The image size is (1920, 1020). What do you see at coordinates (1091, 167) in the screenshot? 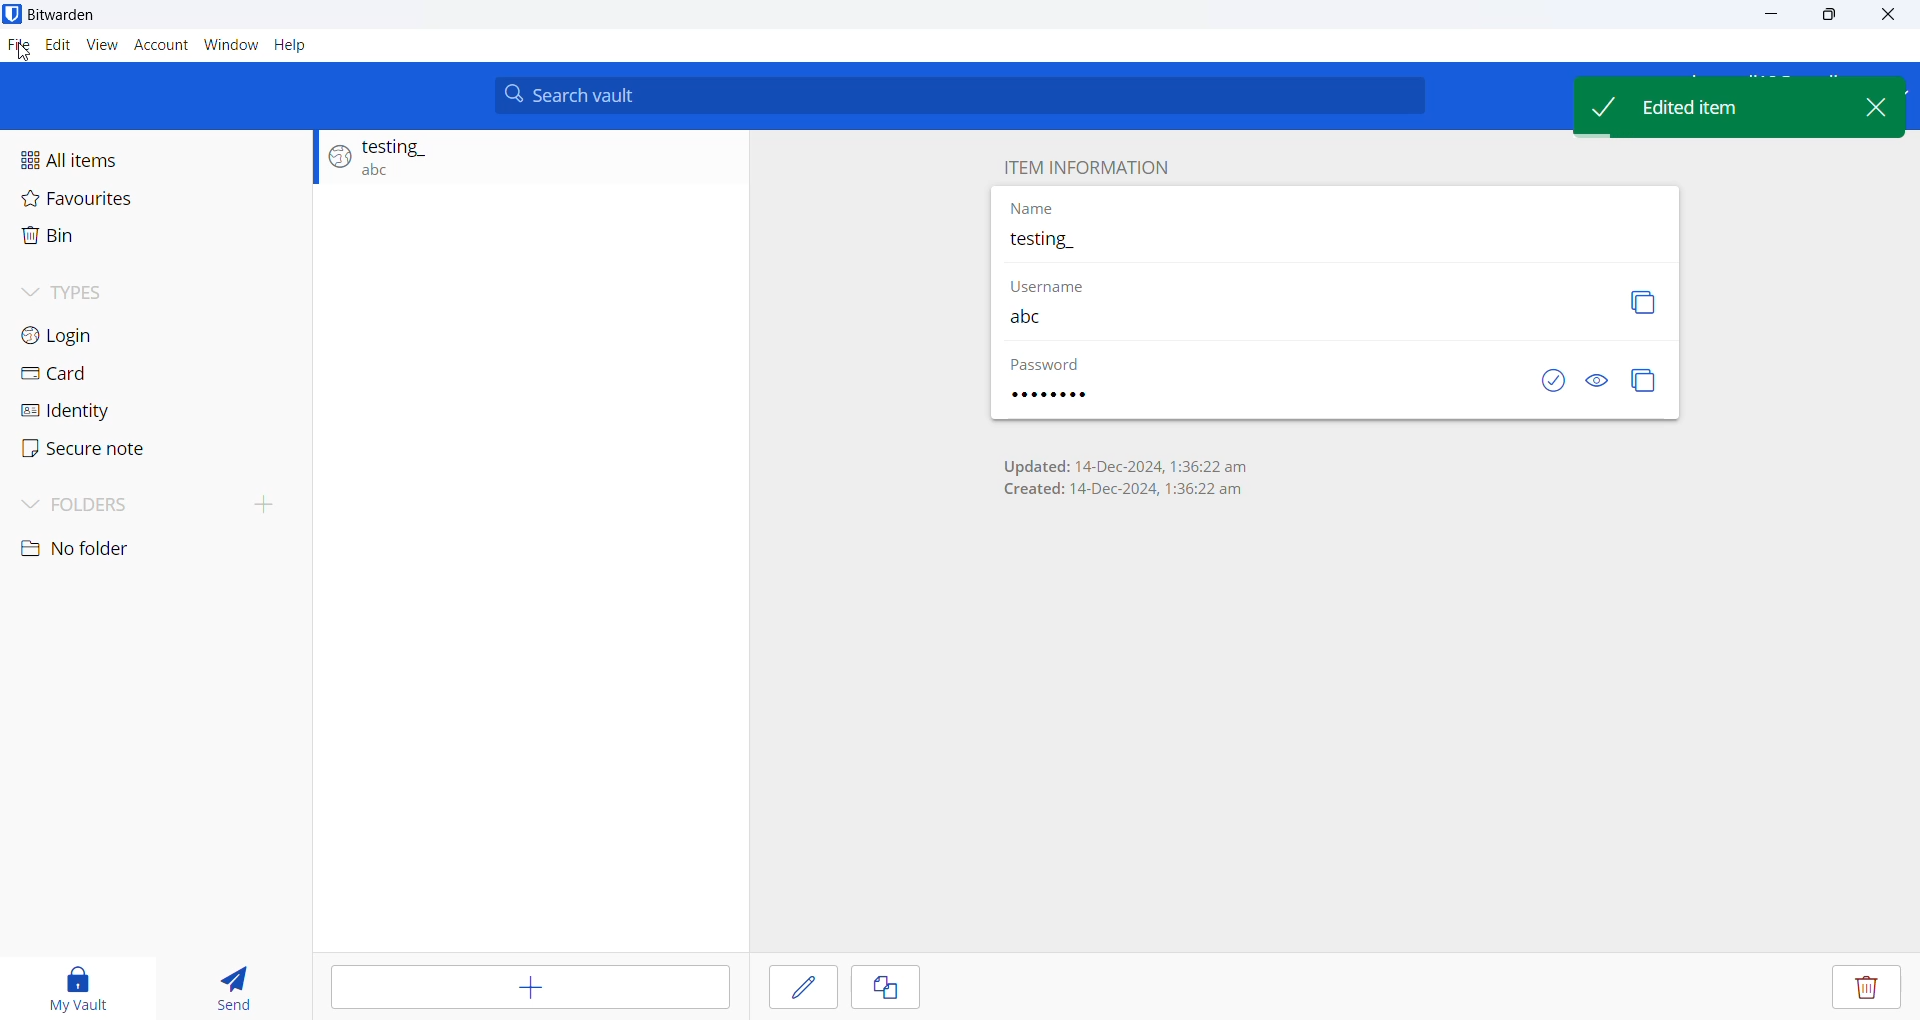
I see `Item information heading` at bounding box center [1091, 167].